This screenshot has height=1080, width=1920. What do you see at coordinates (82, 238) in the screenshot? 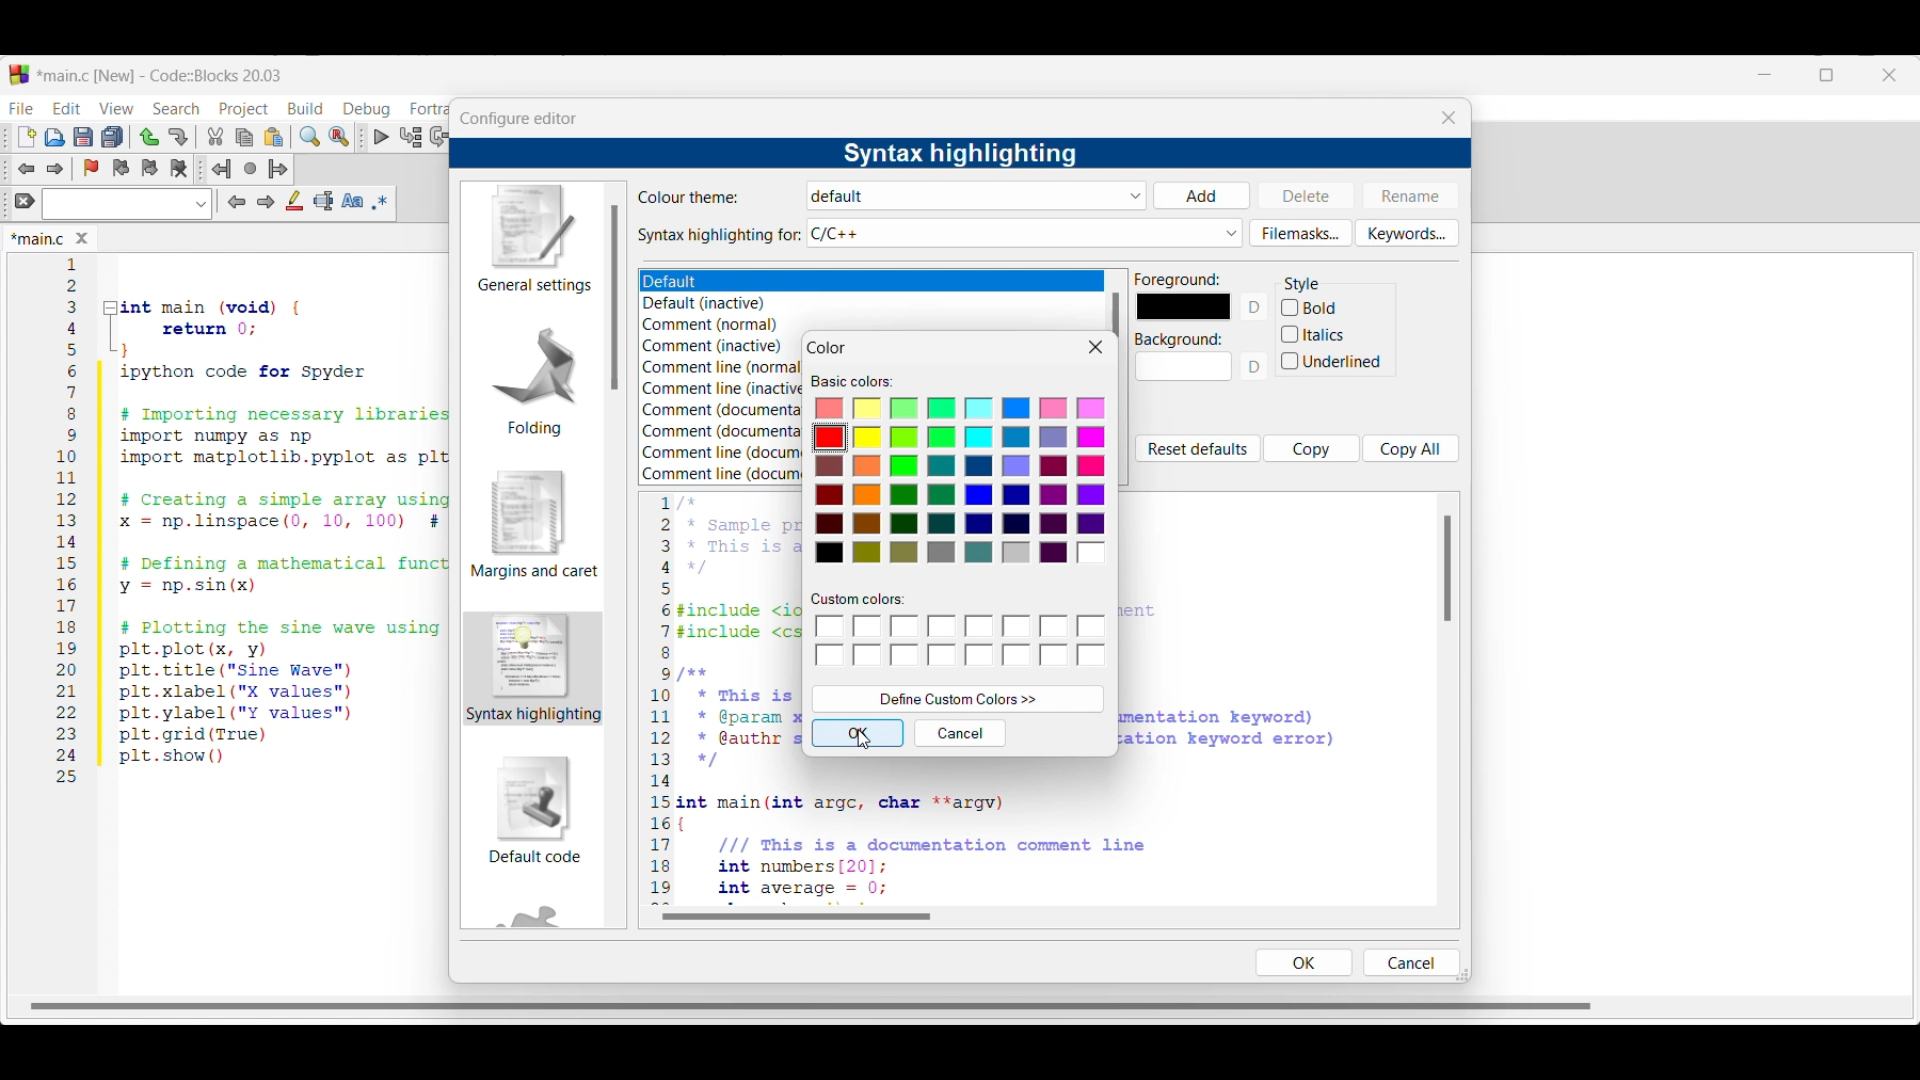
I see `Close tab` at bounding box center [82, 238].